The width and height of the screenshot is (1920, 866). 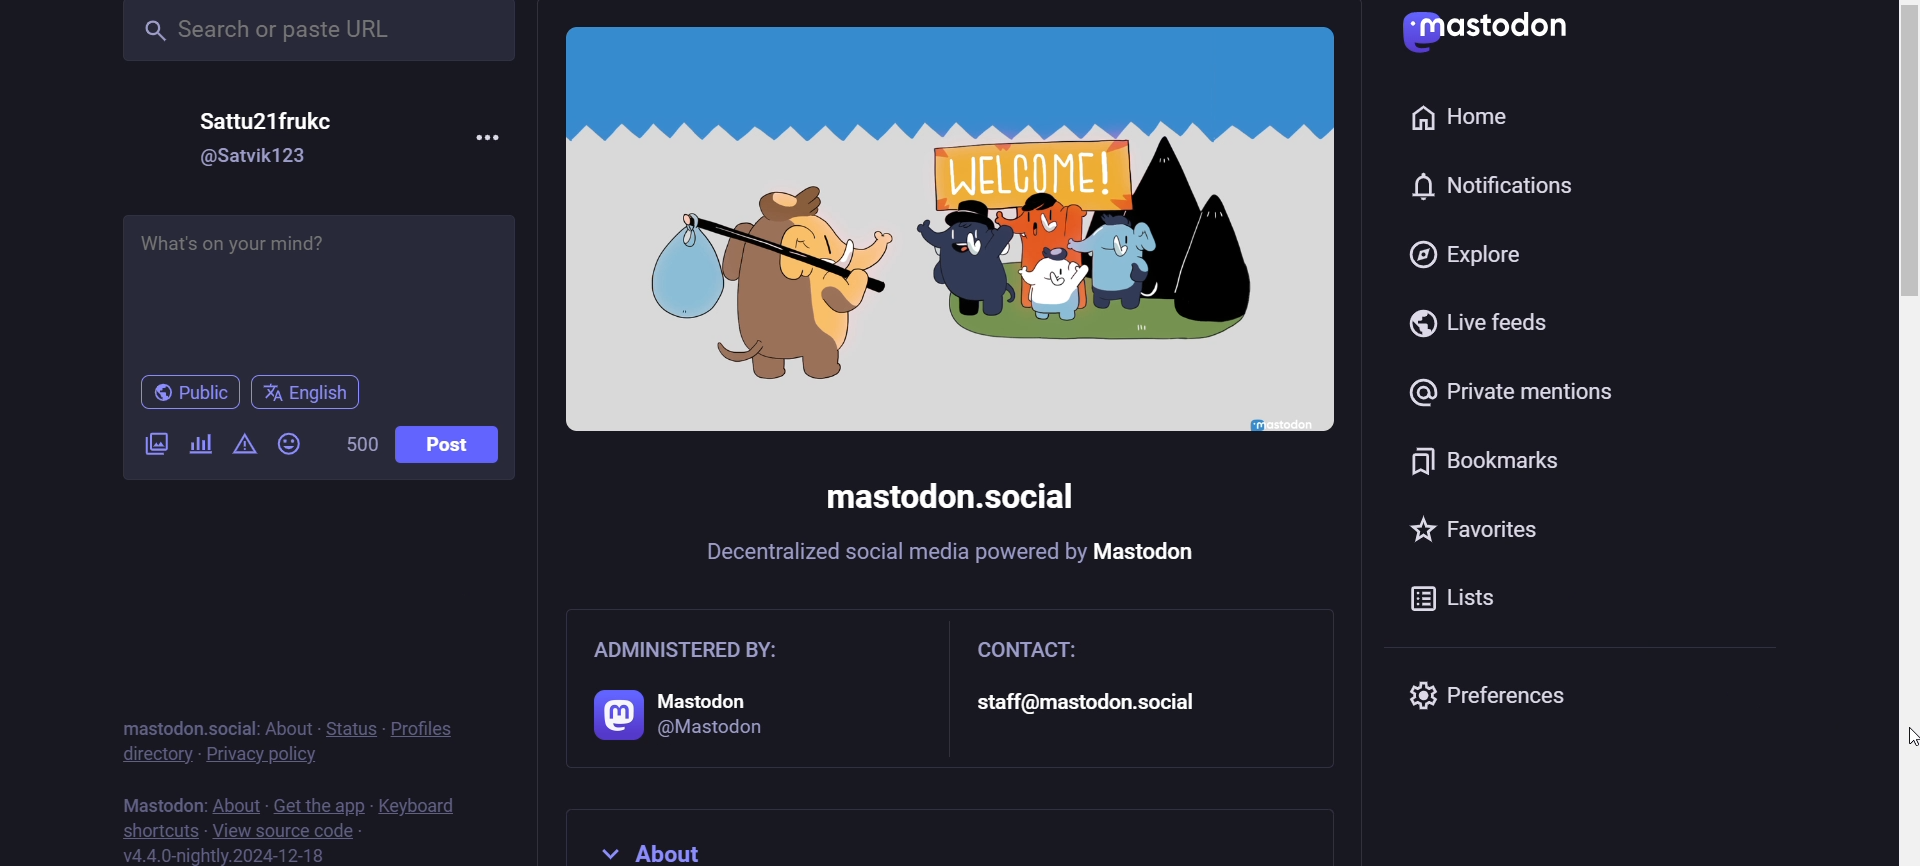 What do you see at coordinates (355, 445) in the screenshot?
I see `word limit` at bounding box center [355, 445].